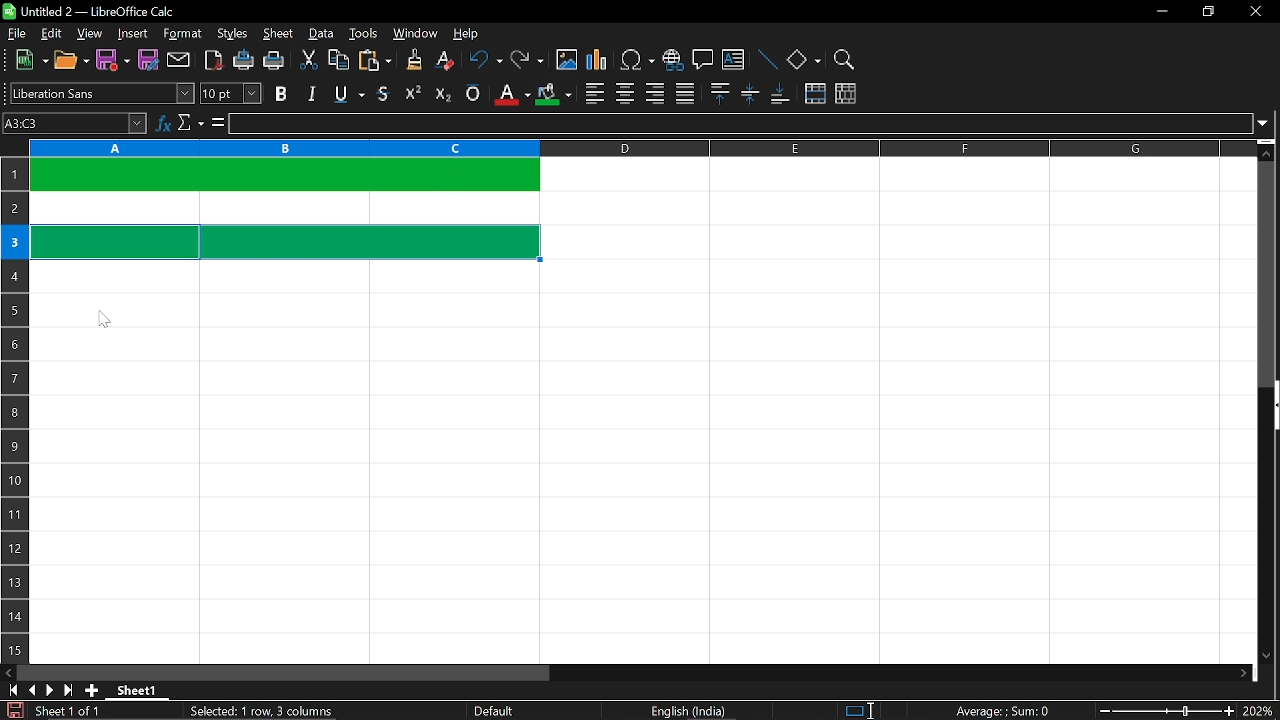 The height and width of the screenshot is (720, 1280). I want to click on save, so click(113, 61).